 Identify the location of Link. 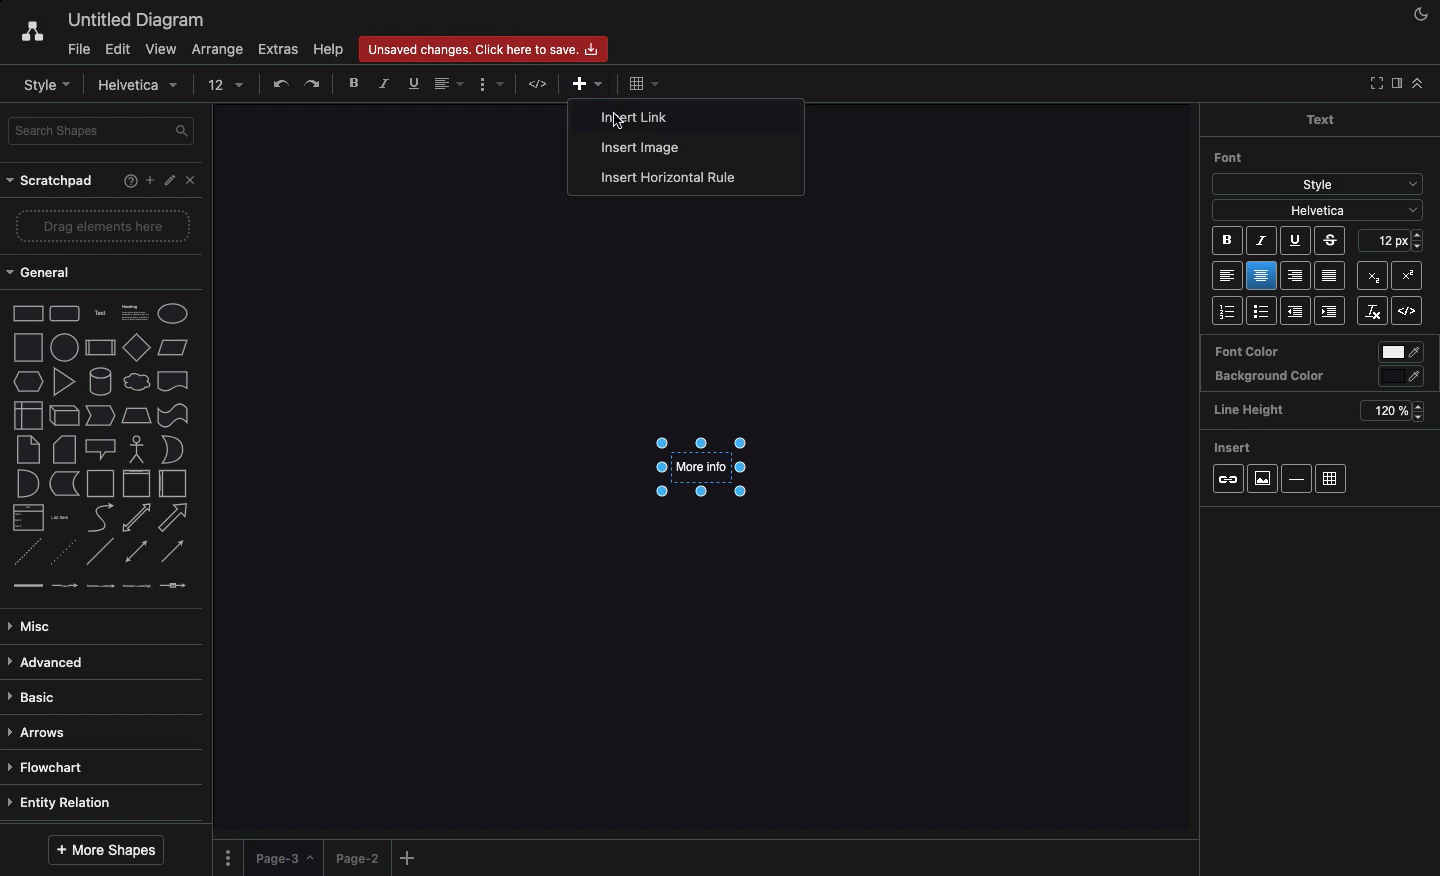
(1228, 480).